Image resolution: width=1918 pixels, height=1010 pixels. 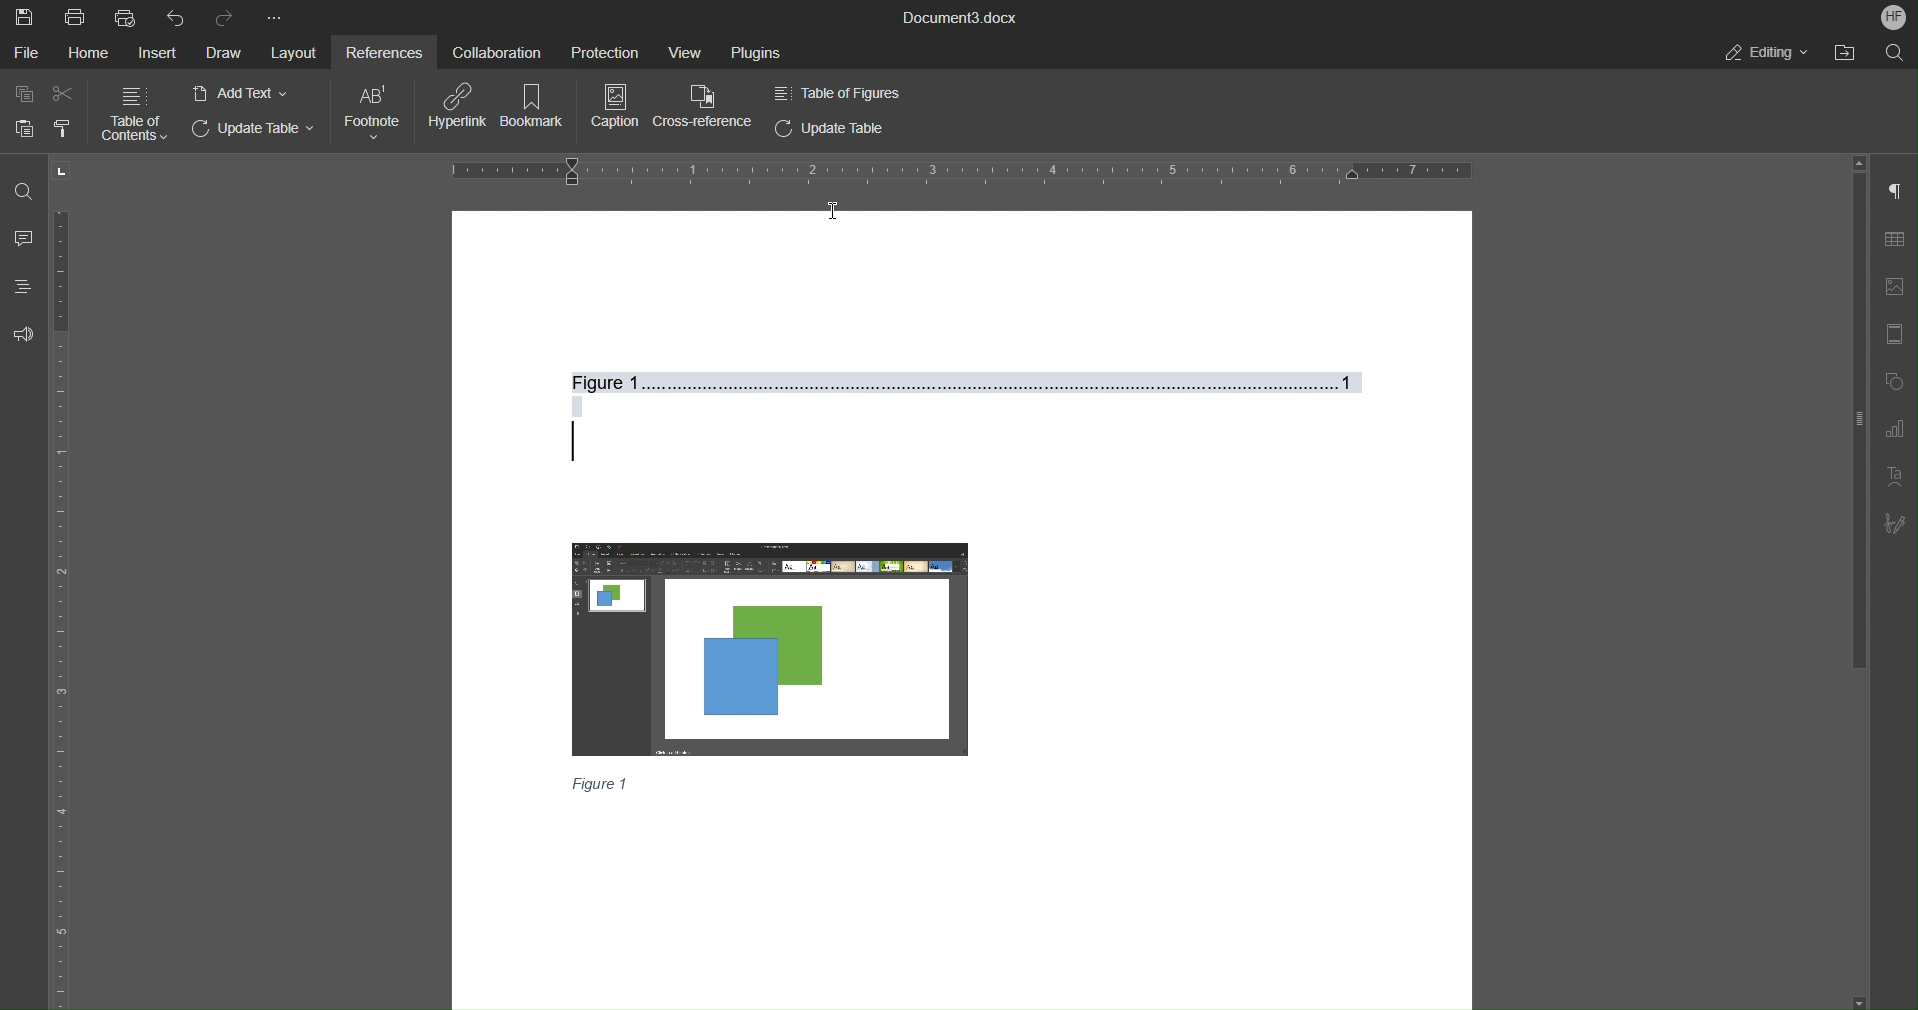 I want to click on Editing, so click(x=1766, y=53).